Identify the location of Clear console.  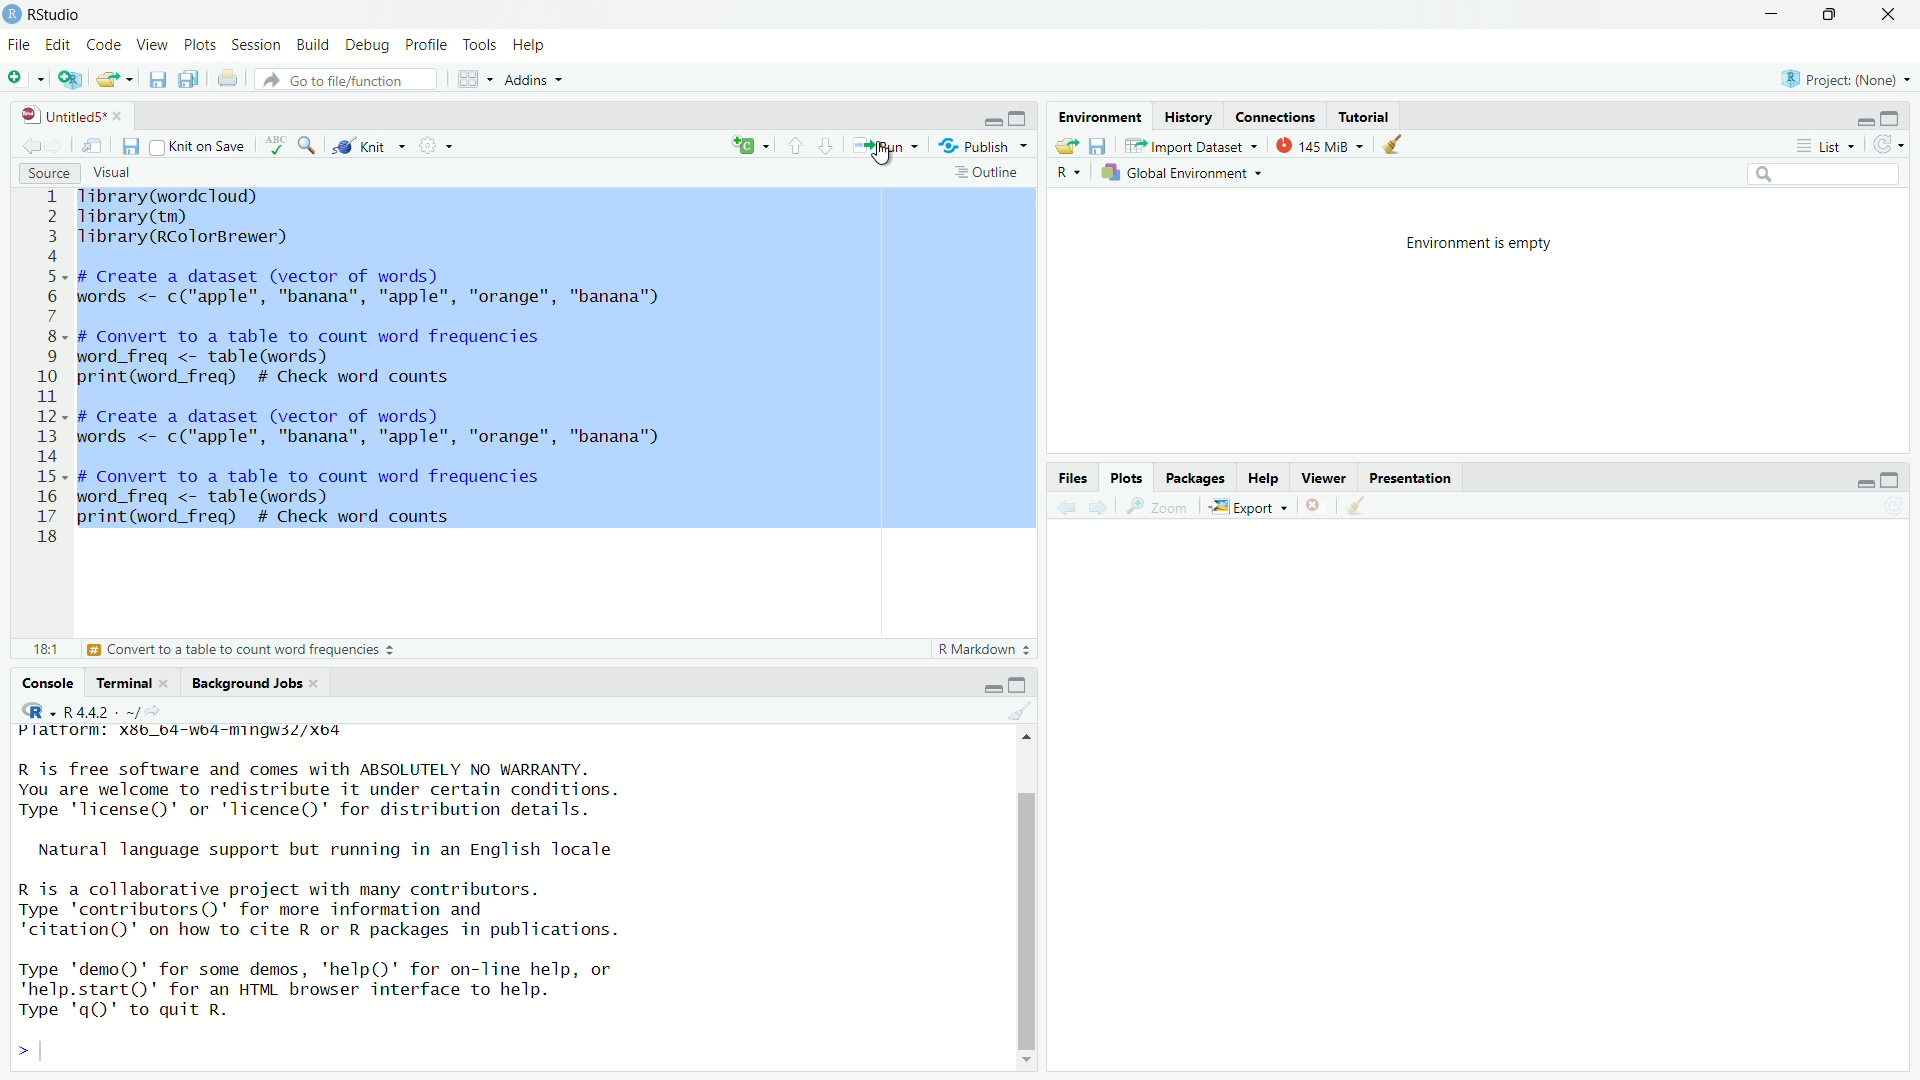
(1396, 146).